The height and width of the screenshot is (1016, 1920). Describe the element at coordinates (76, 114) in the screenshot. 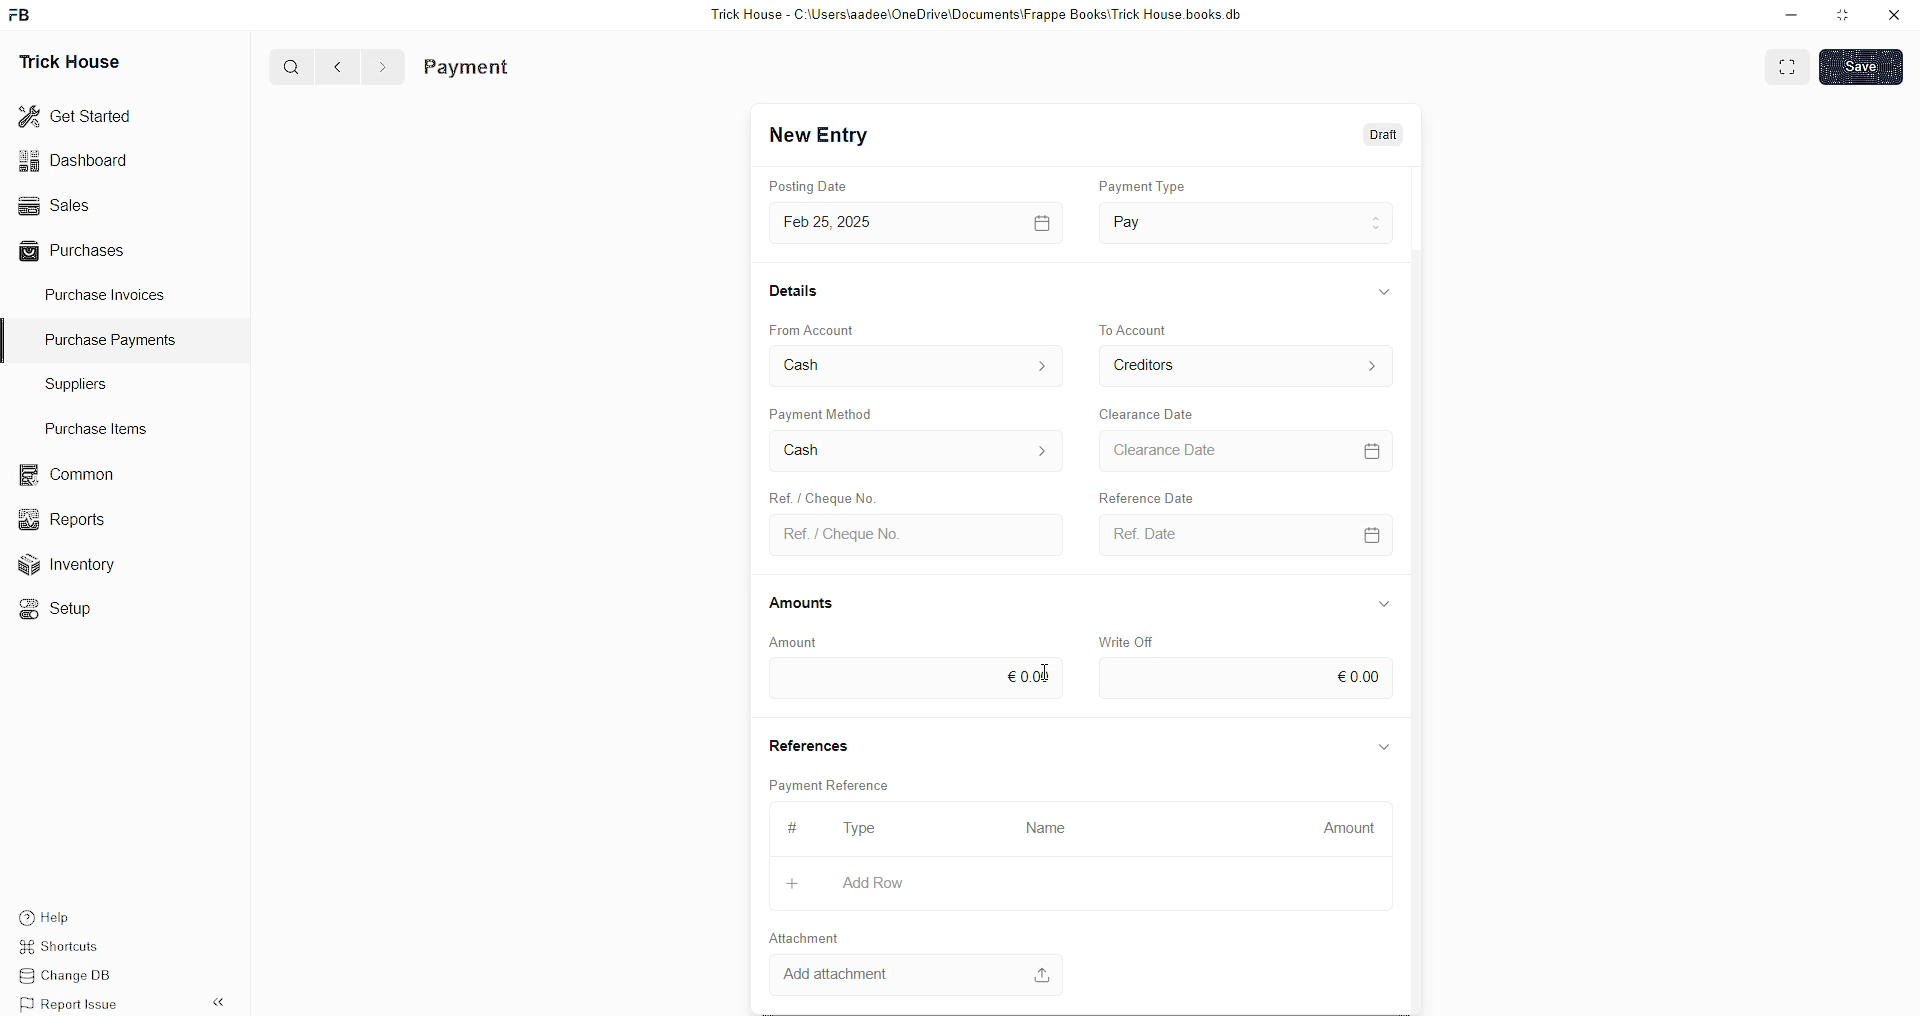

I see ` Get Started` at that location.